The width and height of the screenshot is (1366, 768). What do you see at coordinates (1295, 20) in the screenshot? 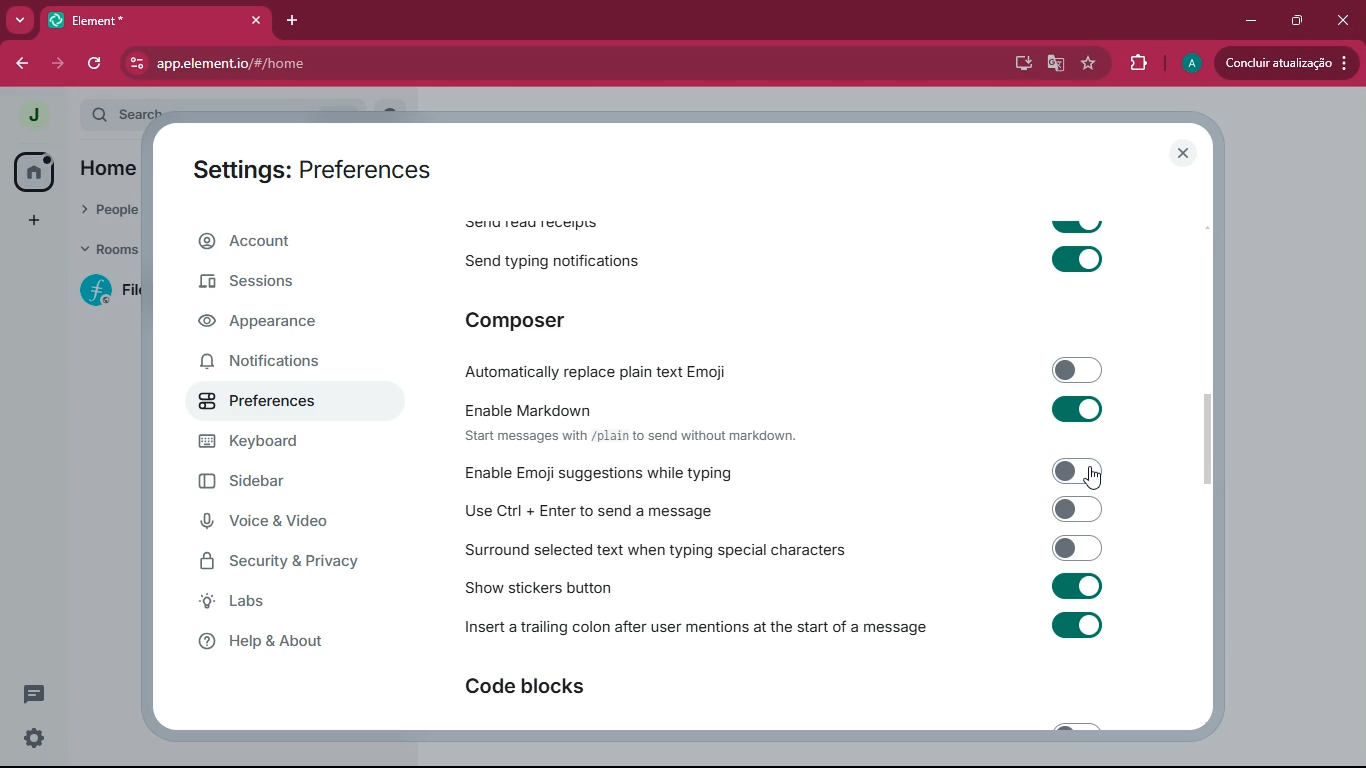
I see `maximize` at bounding box center [1295, 20].